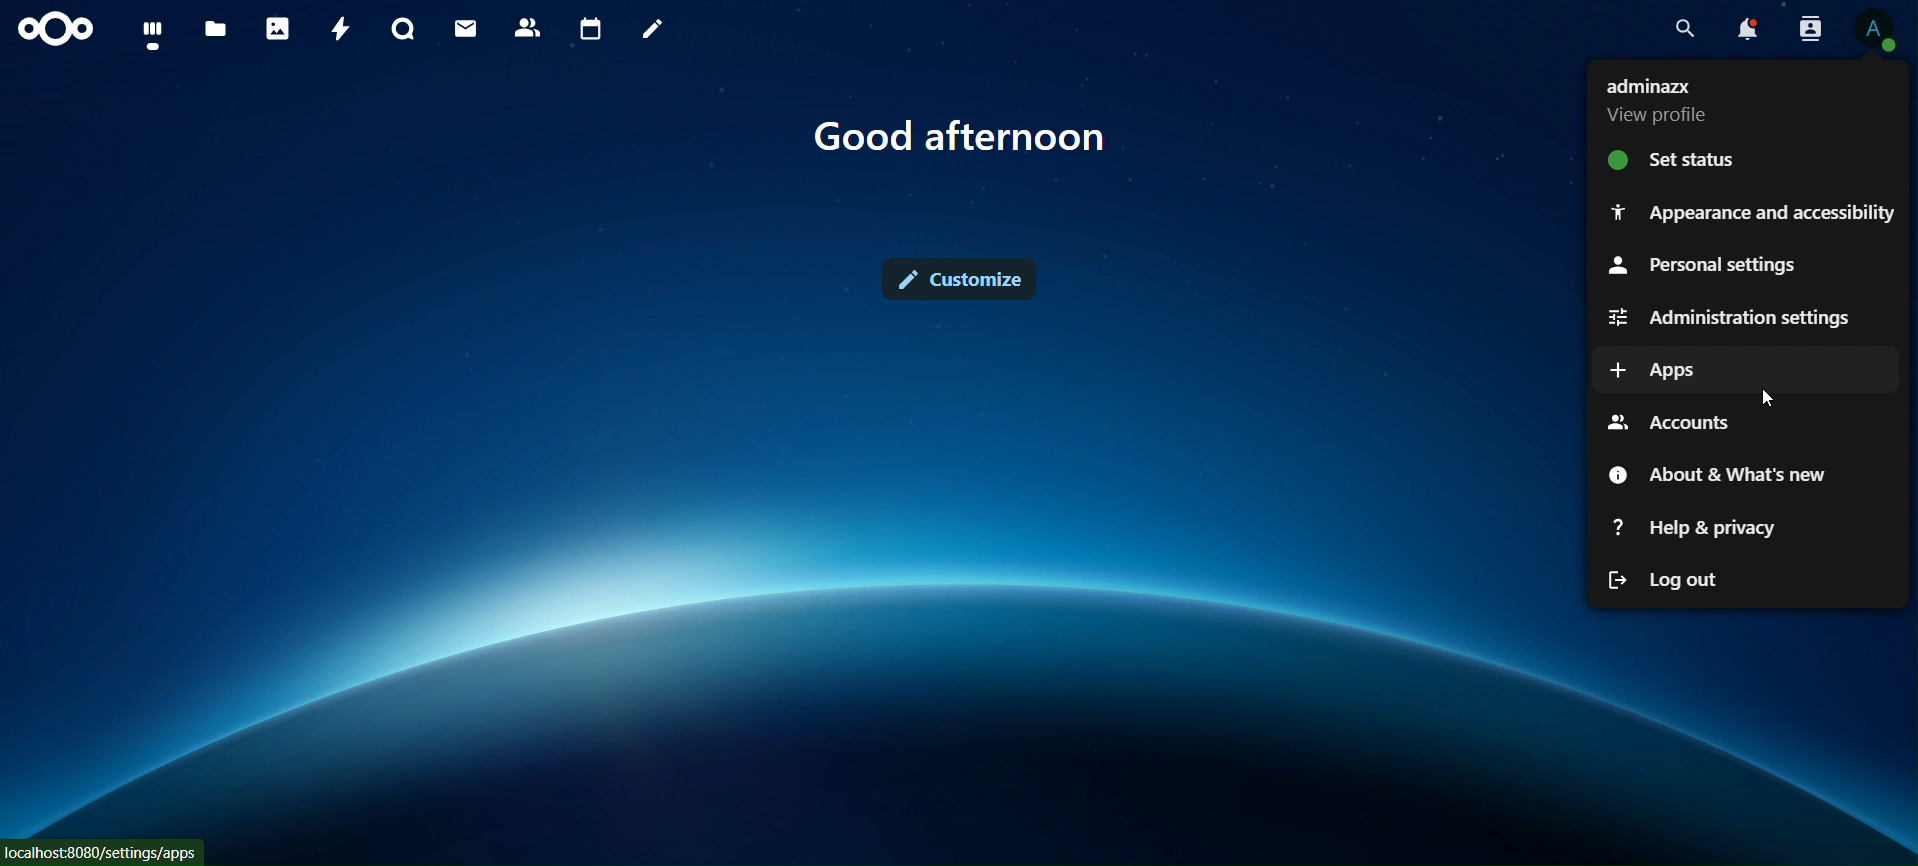 This screenshot has width=1918, height=866. Describe the element at coordinates (1771, 397) in the screenshot. I see `cursor` at that location.